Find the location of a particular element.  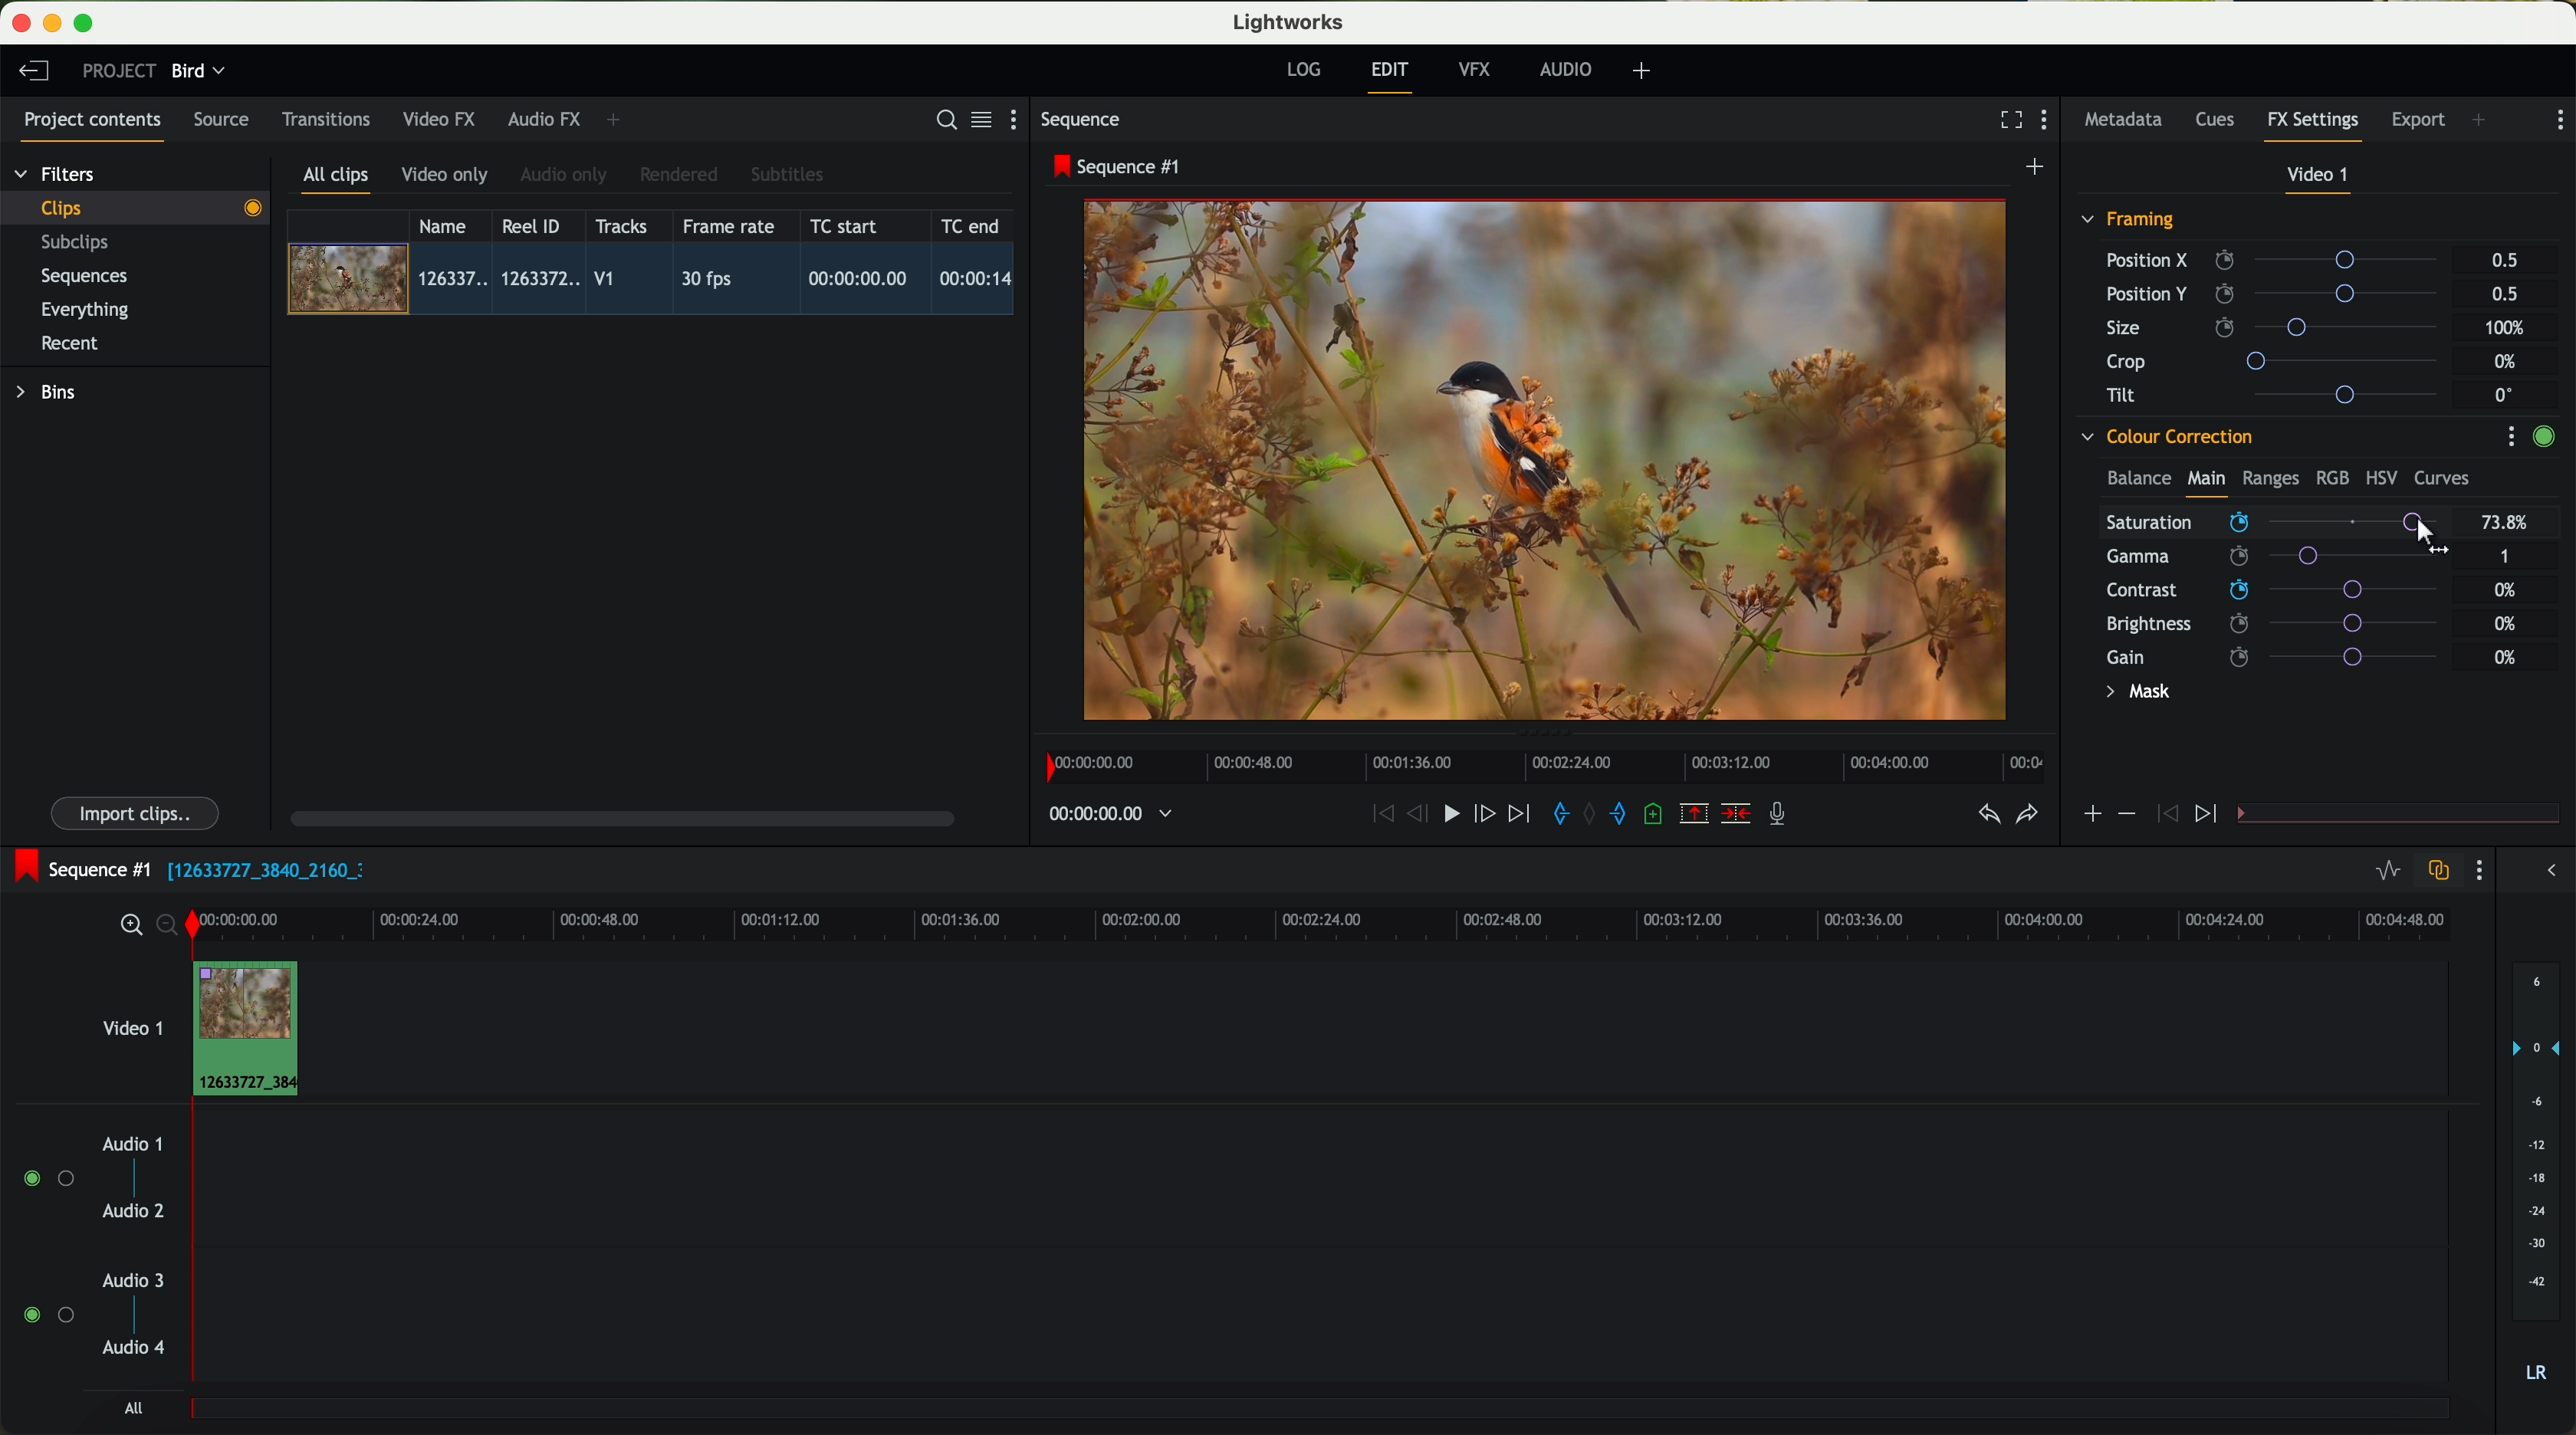

audio FX is located at coordinates (545, 118).